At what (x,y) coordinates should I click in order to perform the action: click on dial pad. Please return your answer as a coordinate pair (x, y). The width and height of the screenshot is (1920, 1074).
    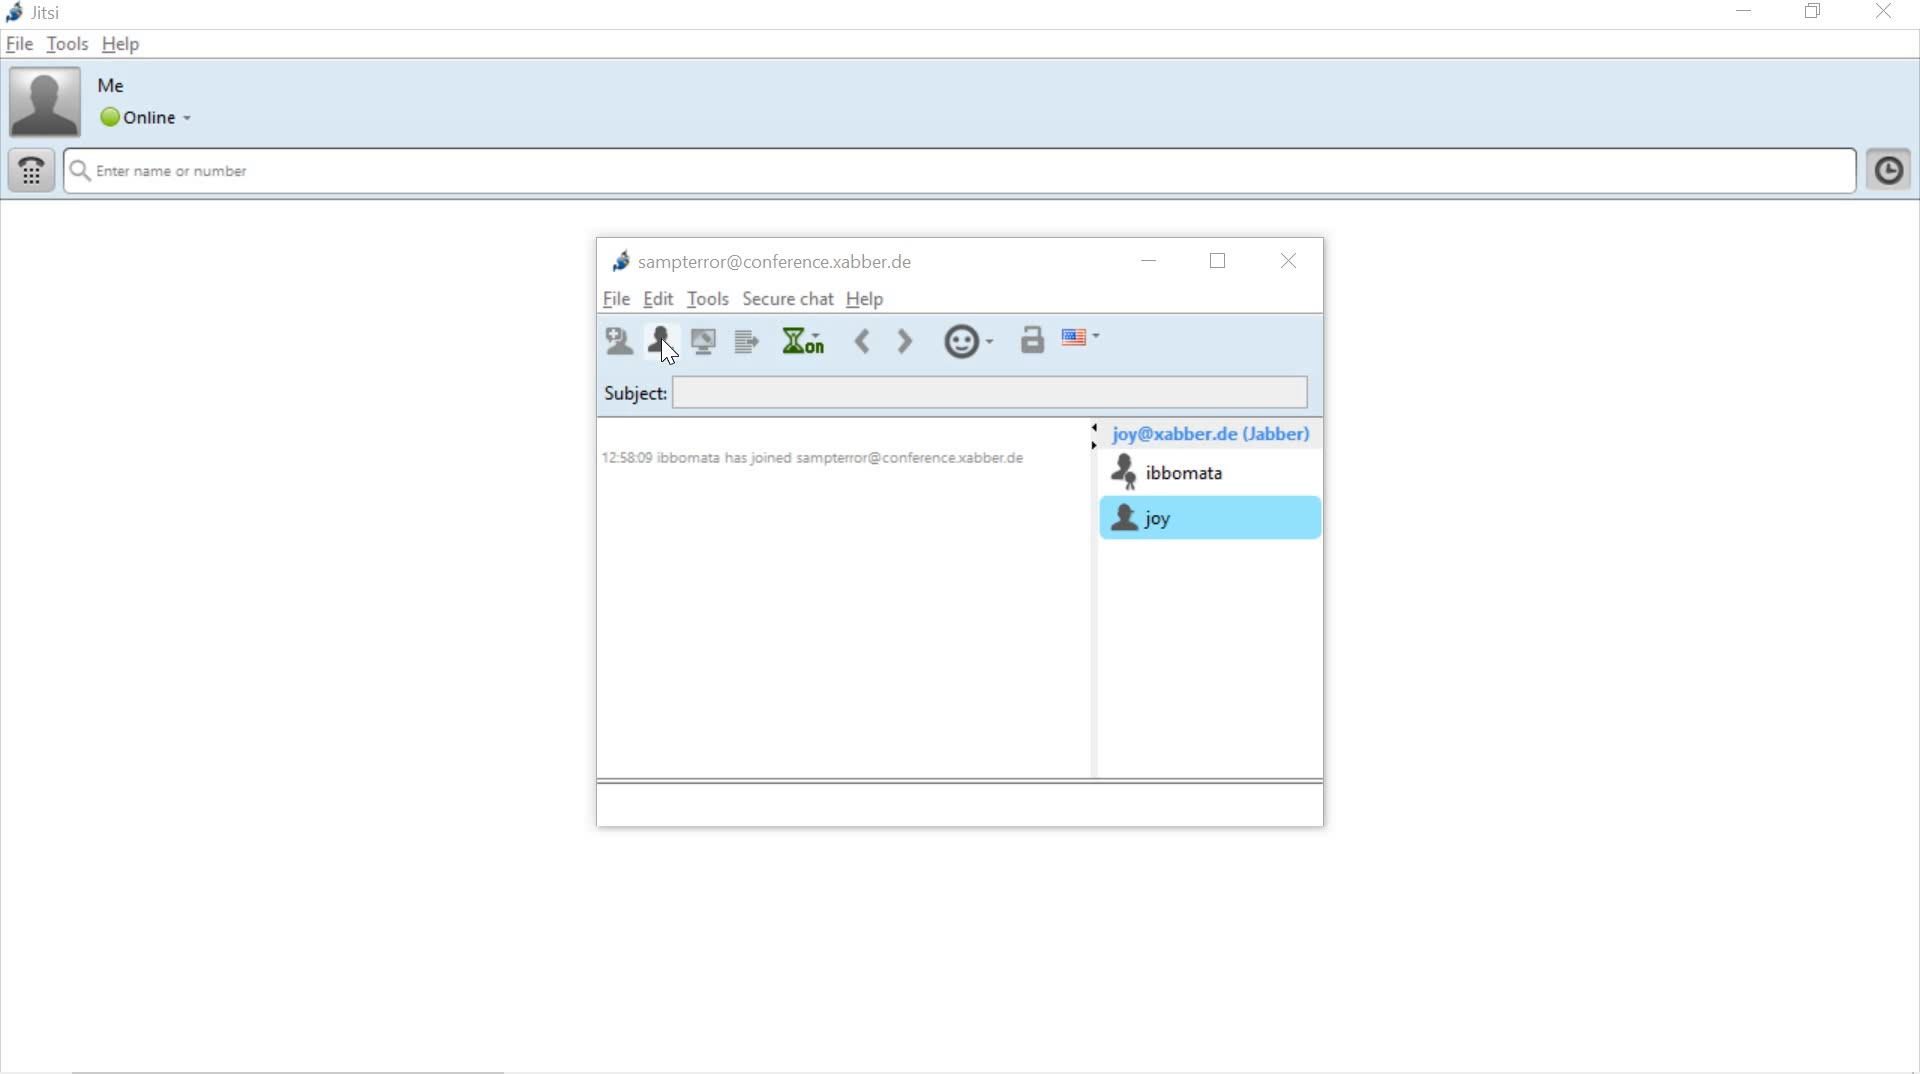
    Looking at the image, I should click on (30, 169).